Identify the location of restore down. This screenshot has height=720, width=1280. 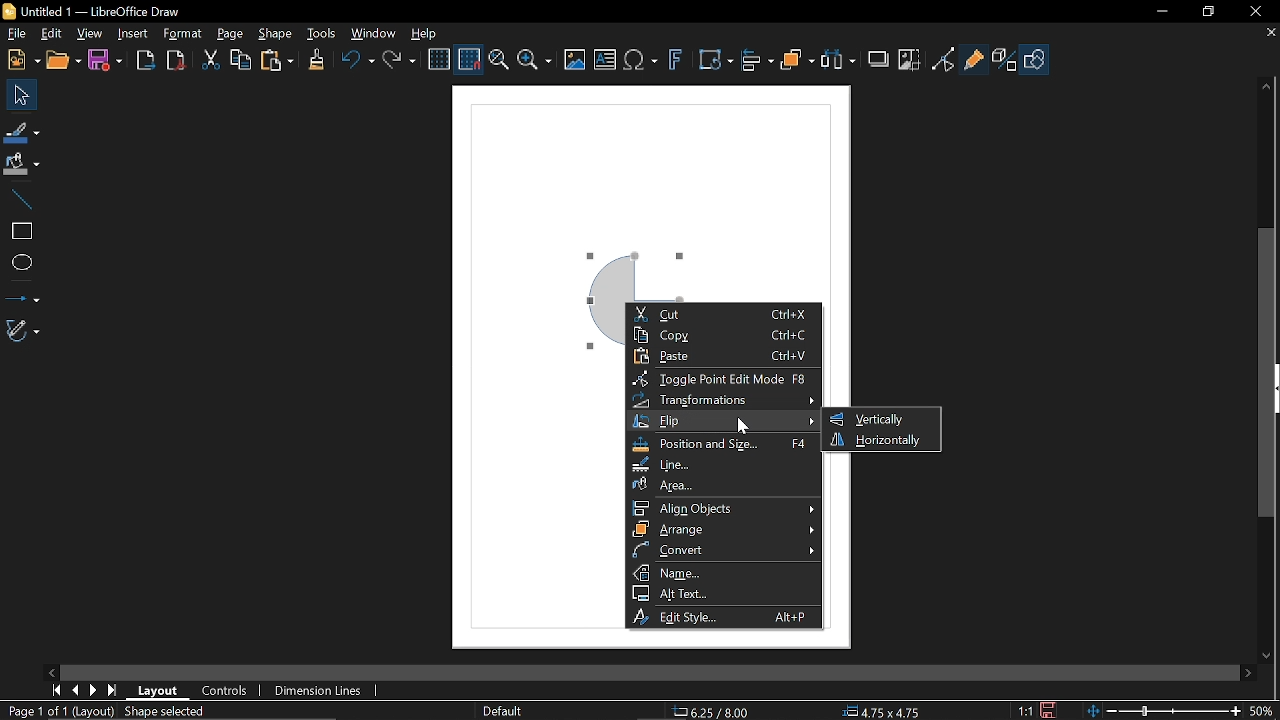
(1210, 10).